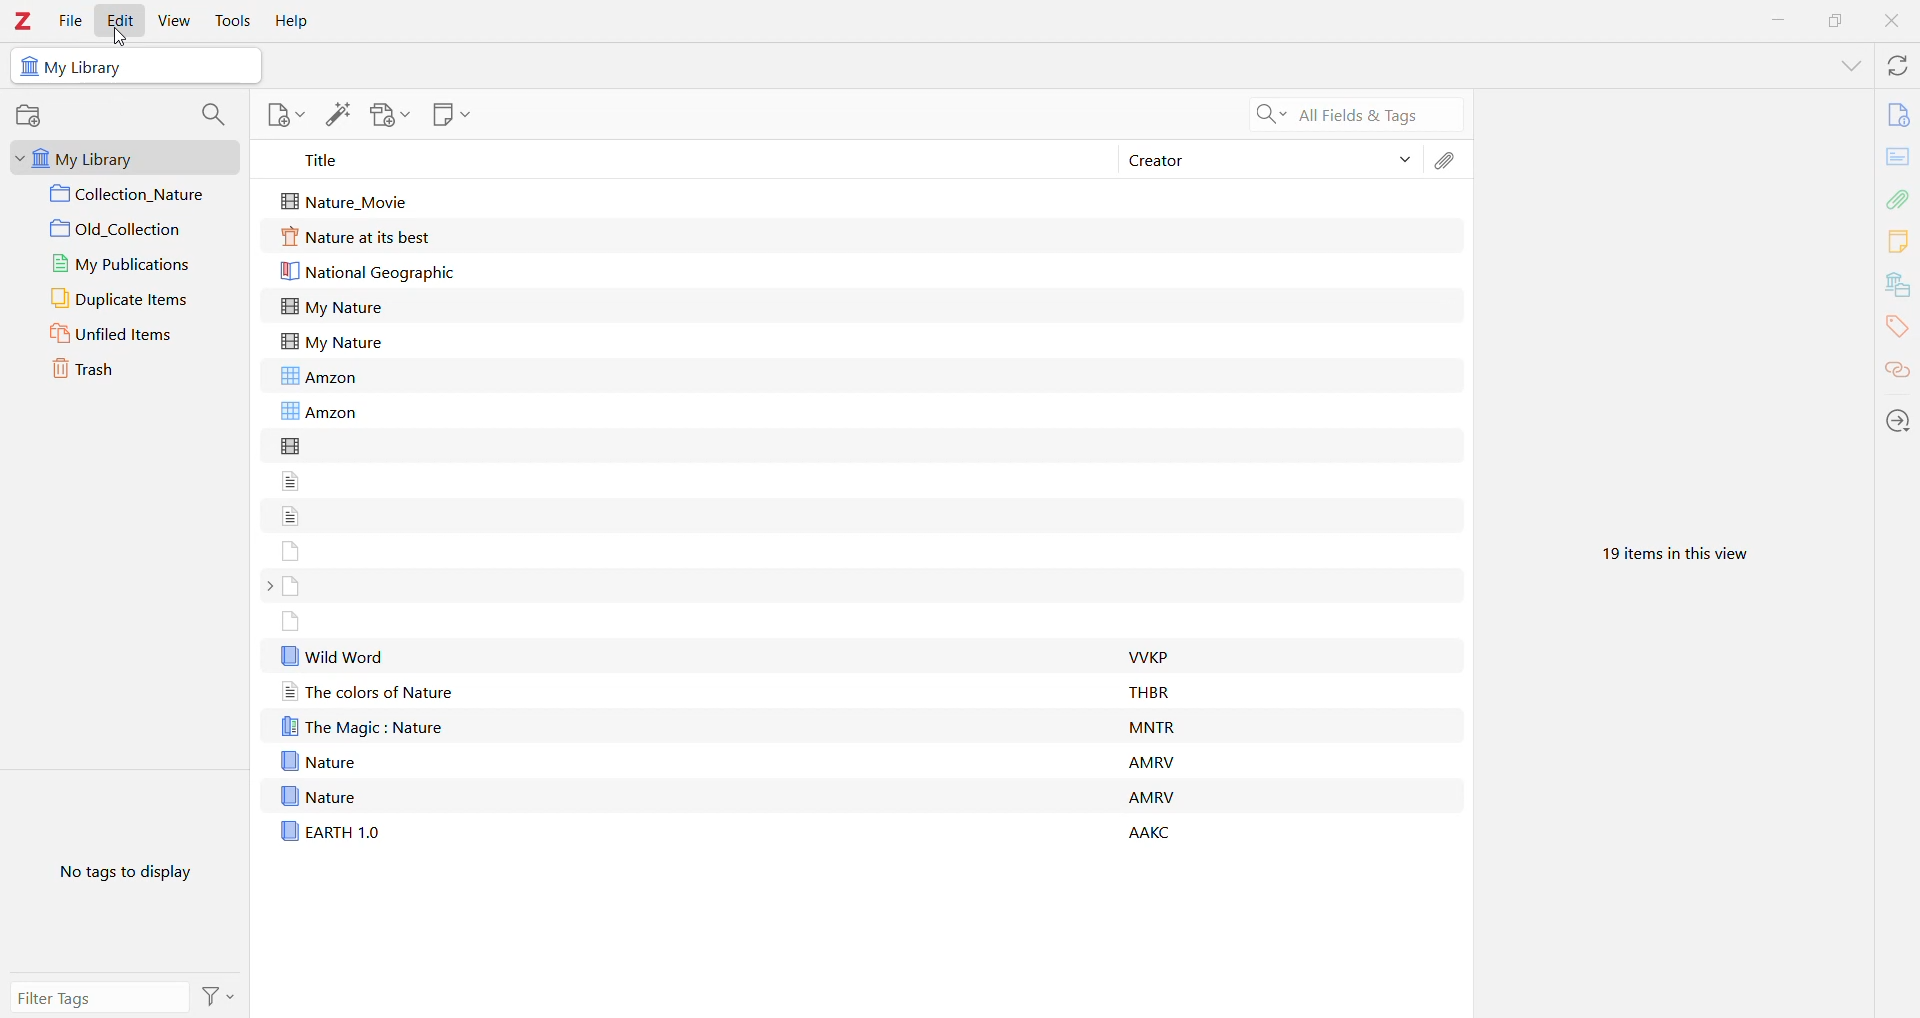 The height and width of the screenshot is (1018, 1920). I want to click on Attachments, so click(1446, 161).